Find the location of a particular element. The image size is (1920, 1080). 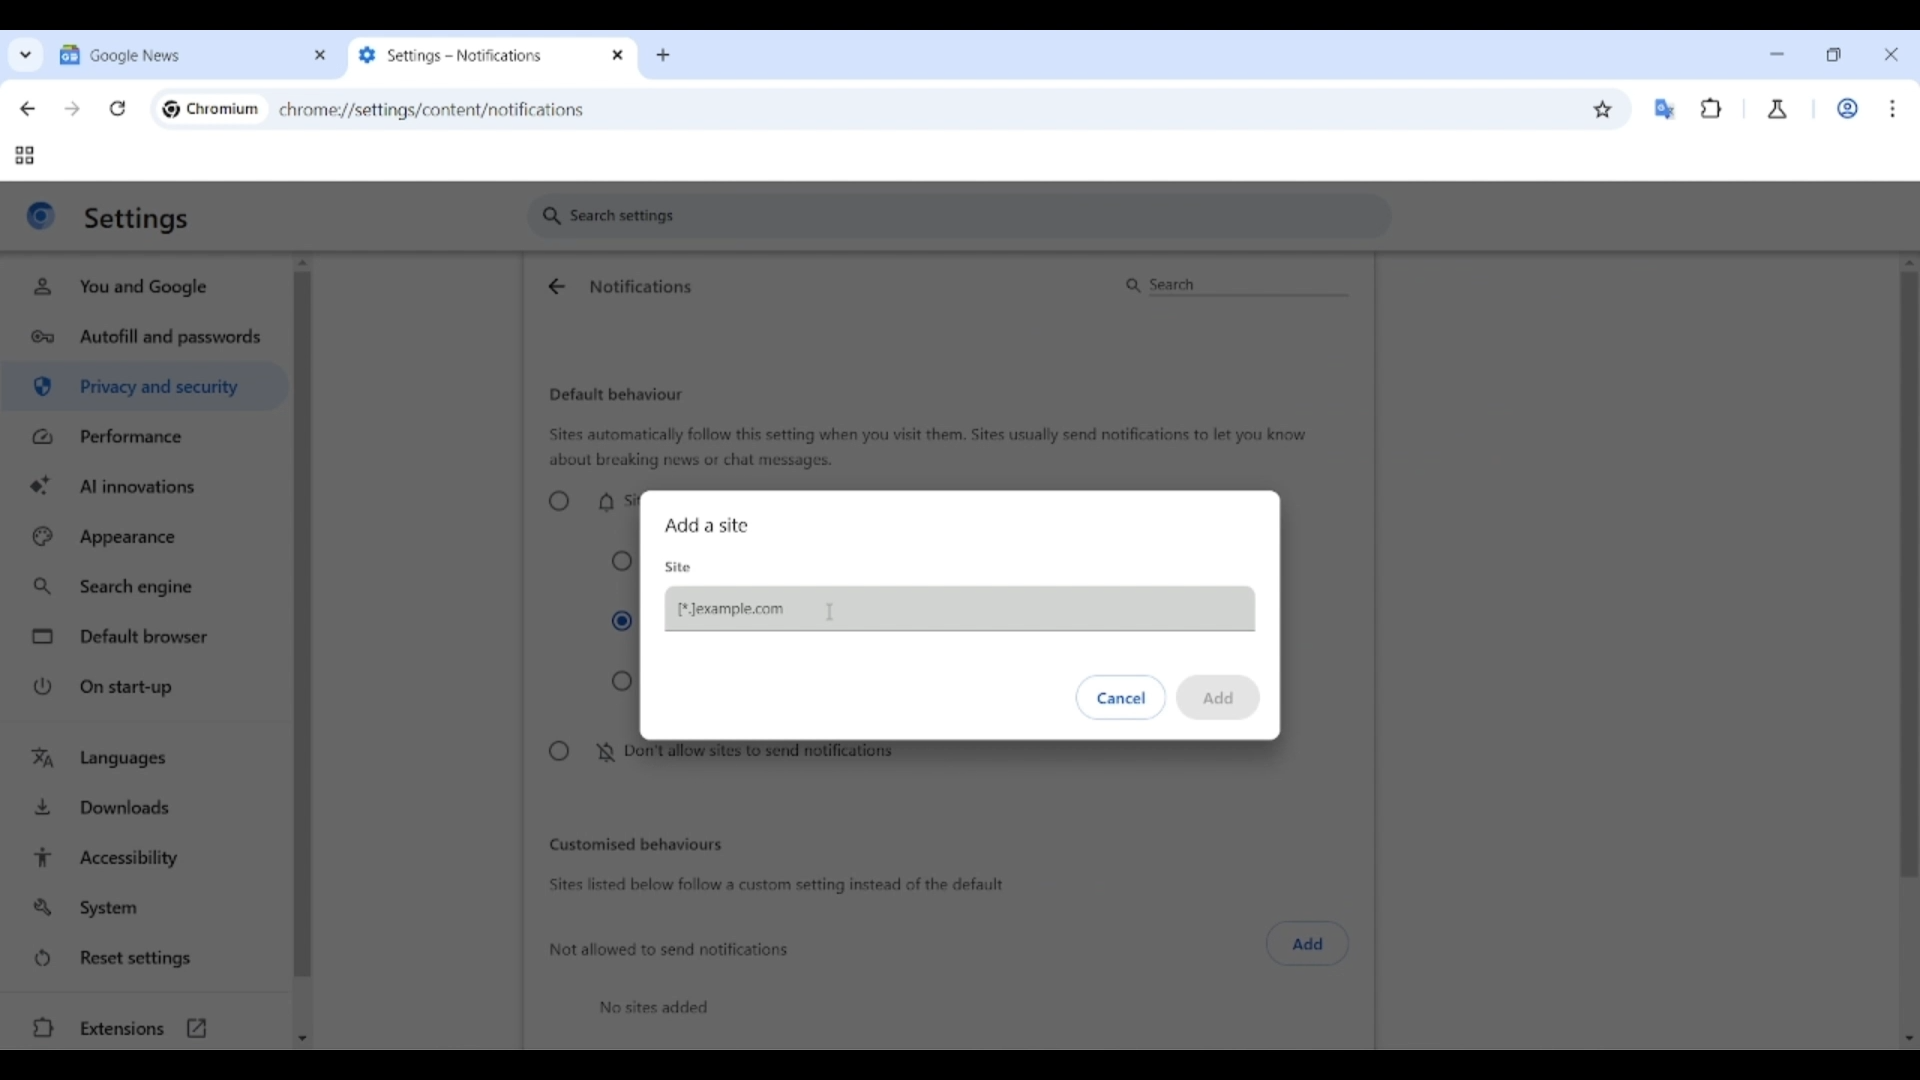

Close tab 2 is located at coordinates (619, 55).